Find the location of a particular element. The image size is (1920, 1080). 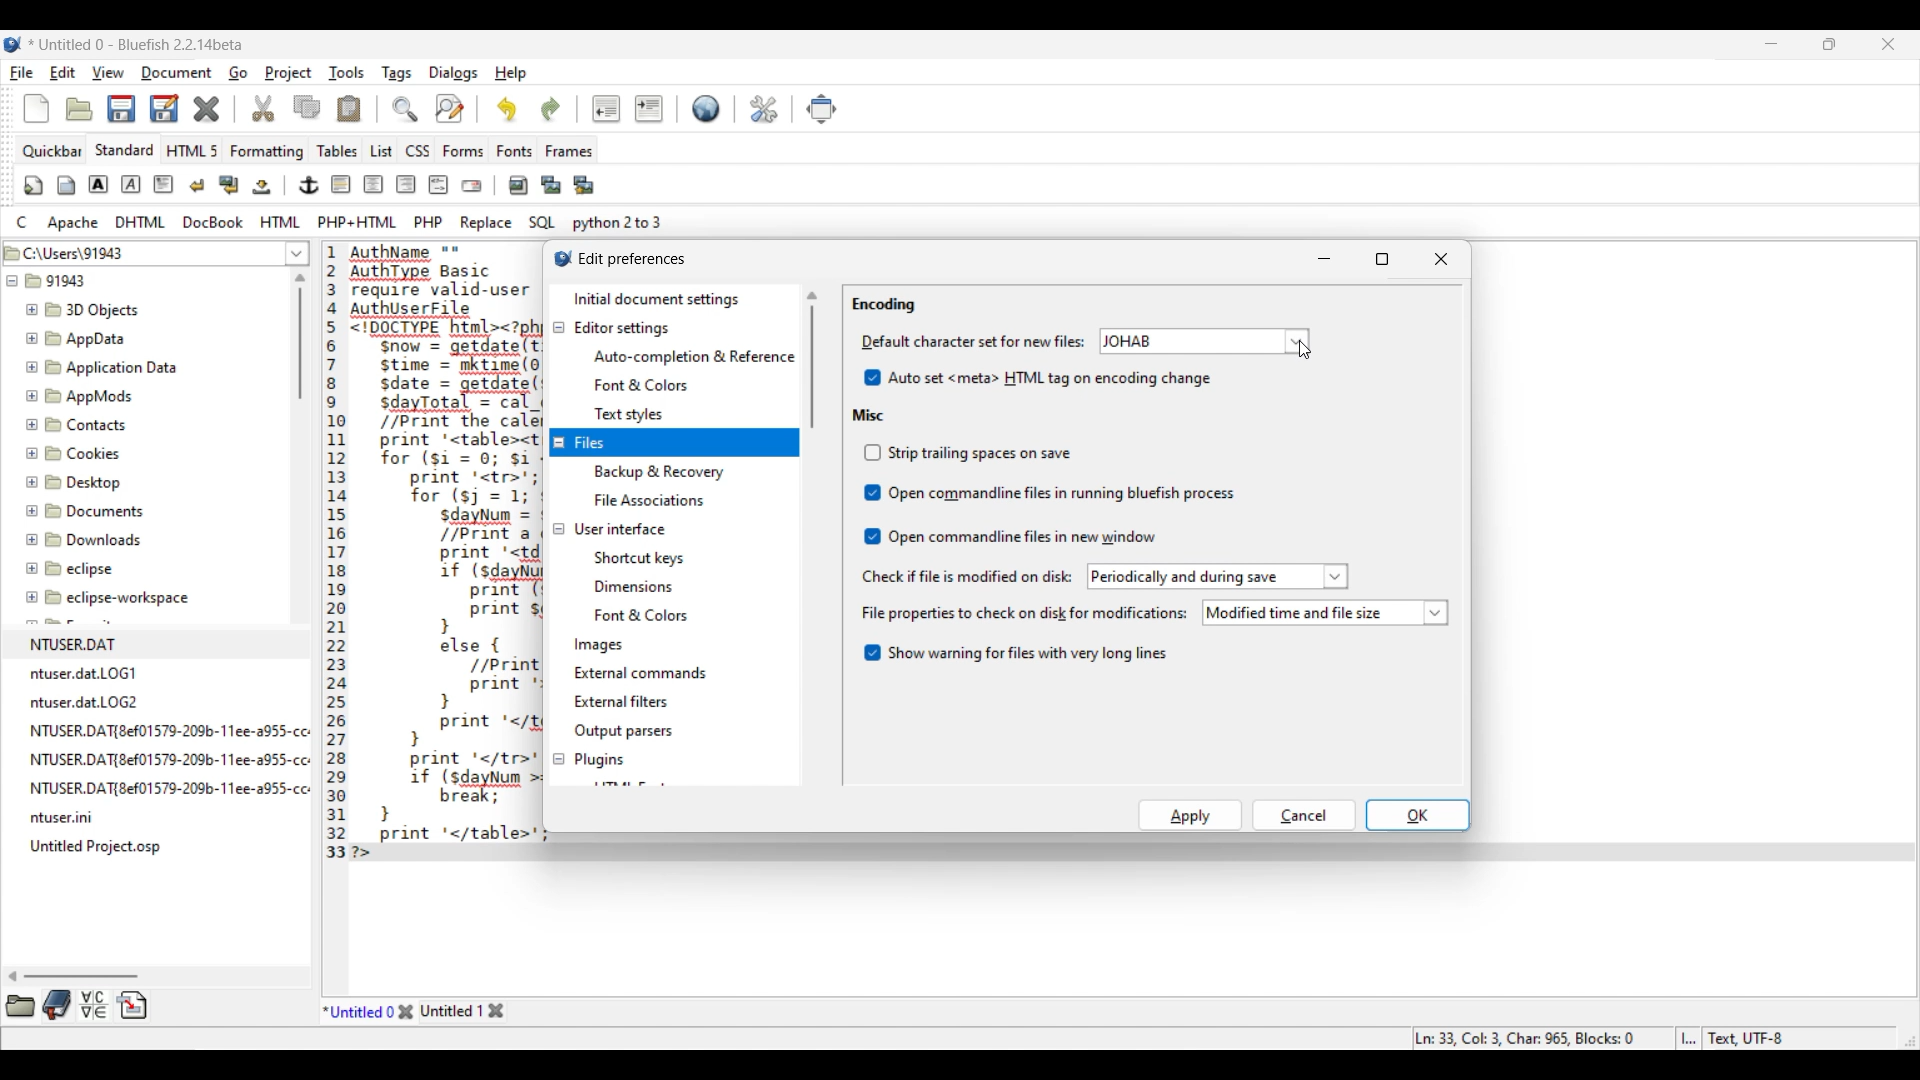

Cut is located at coordinates (263, 108).